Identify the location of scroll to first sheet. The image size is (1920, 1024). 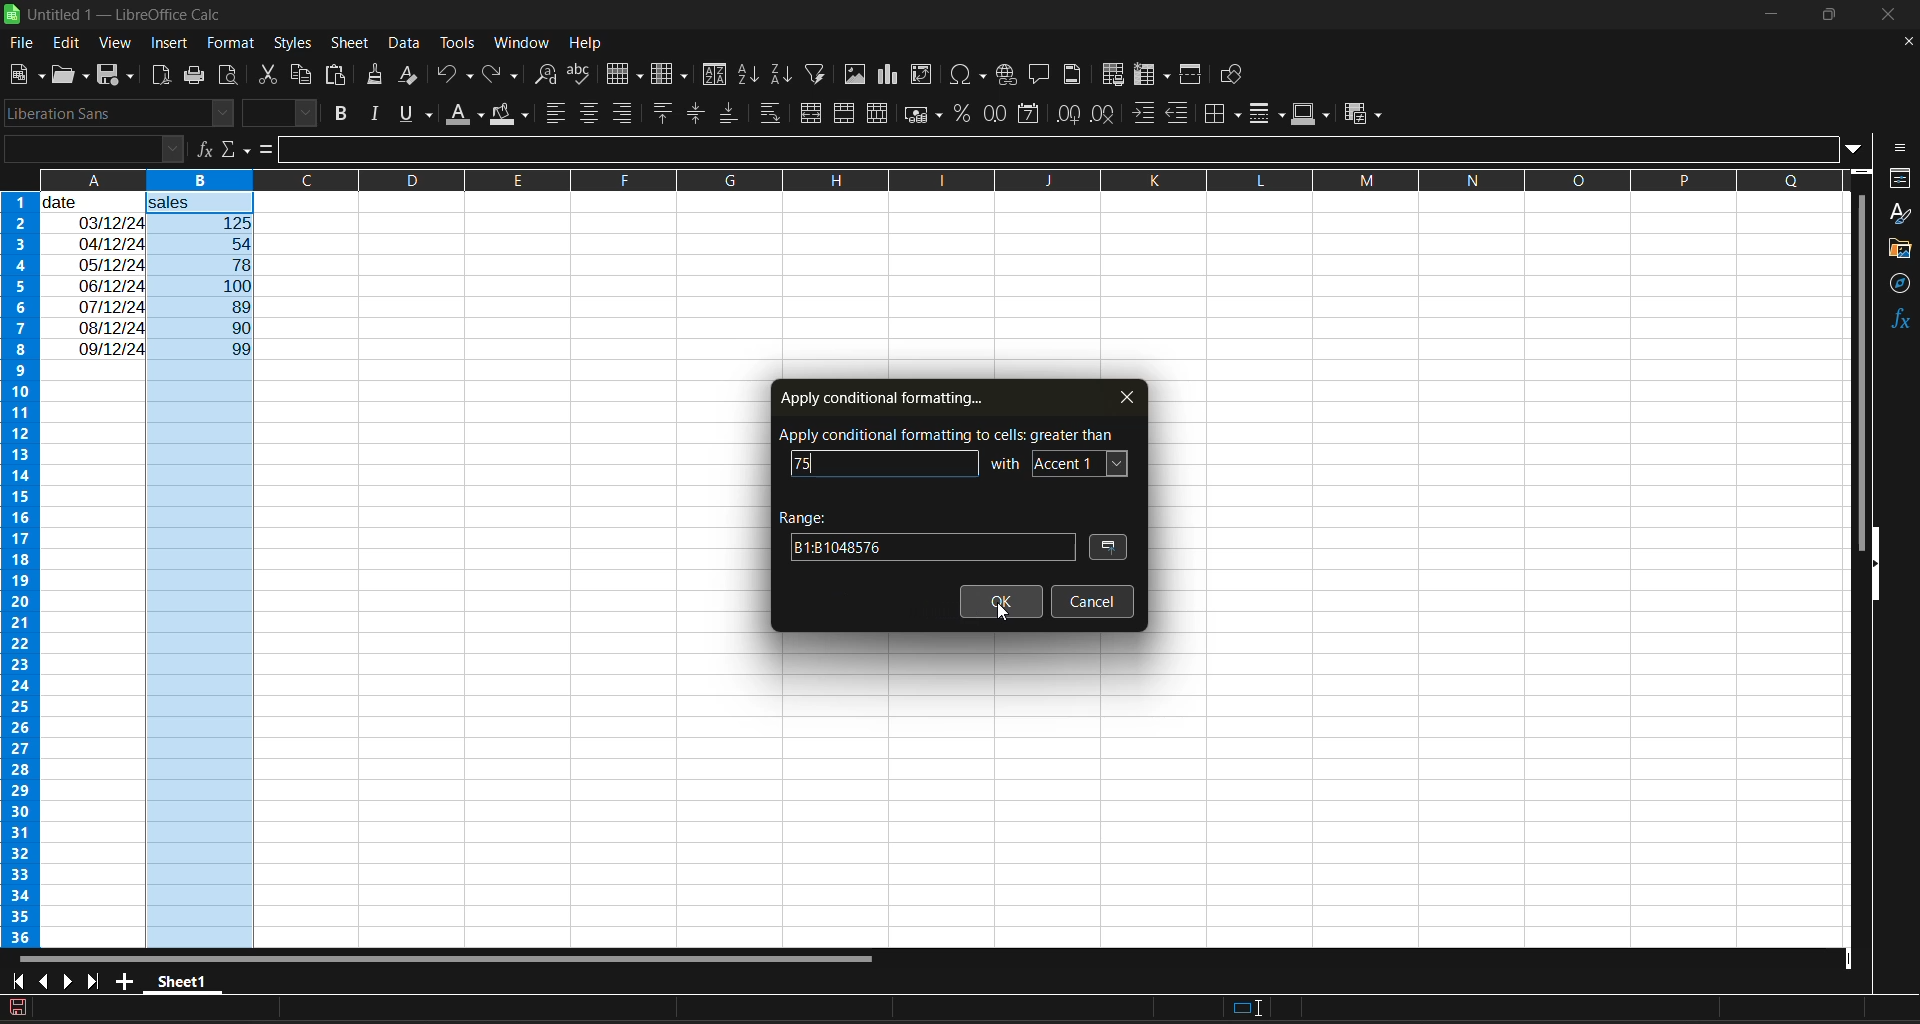
(17, 982).